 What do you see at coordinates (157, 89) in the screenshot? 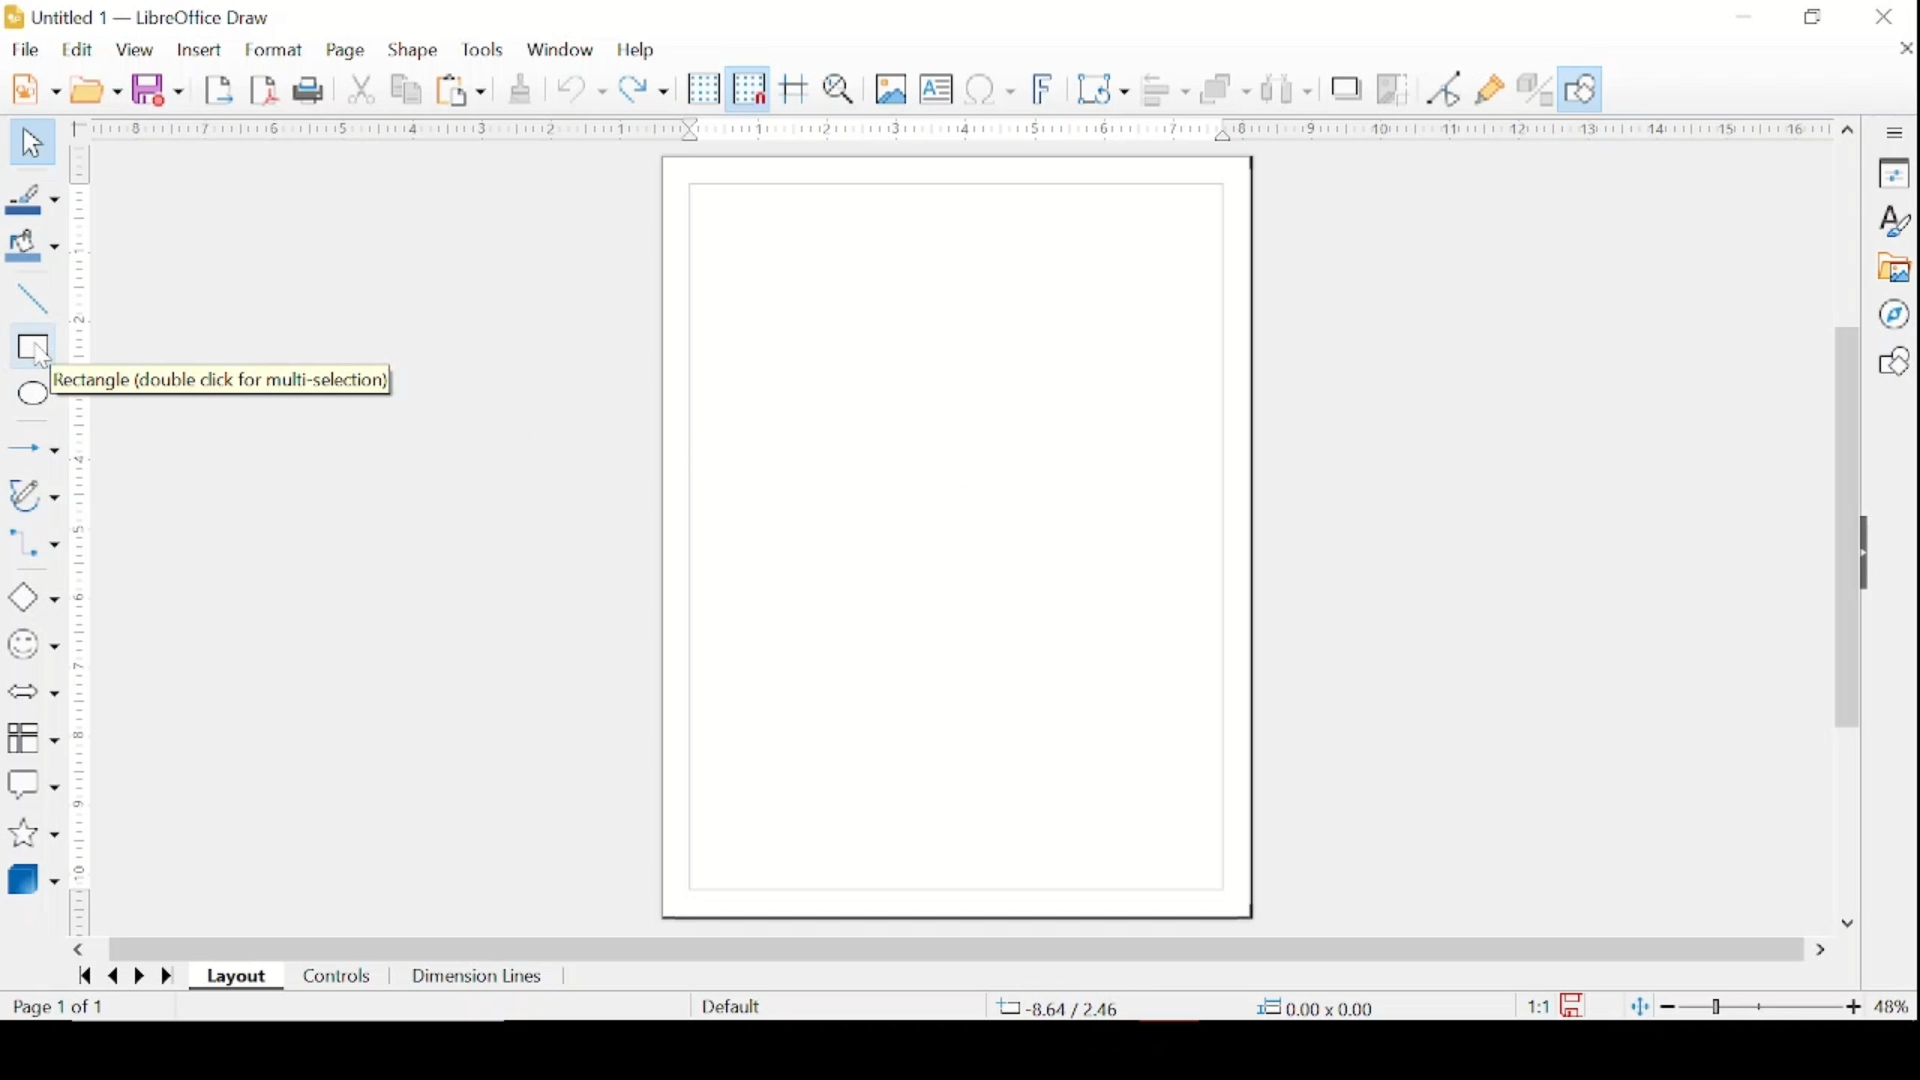
I see `save` at bounding box center [157, 89].